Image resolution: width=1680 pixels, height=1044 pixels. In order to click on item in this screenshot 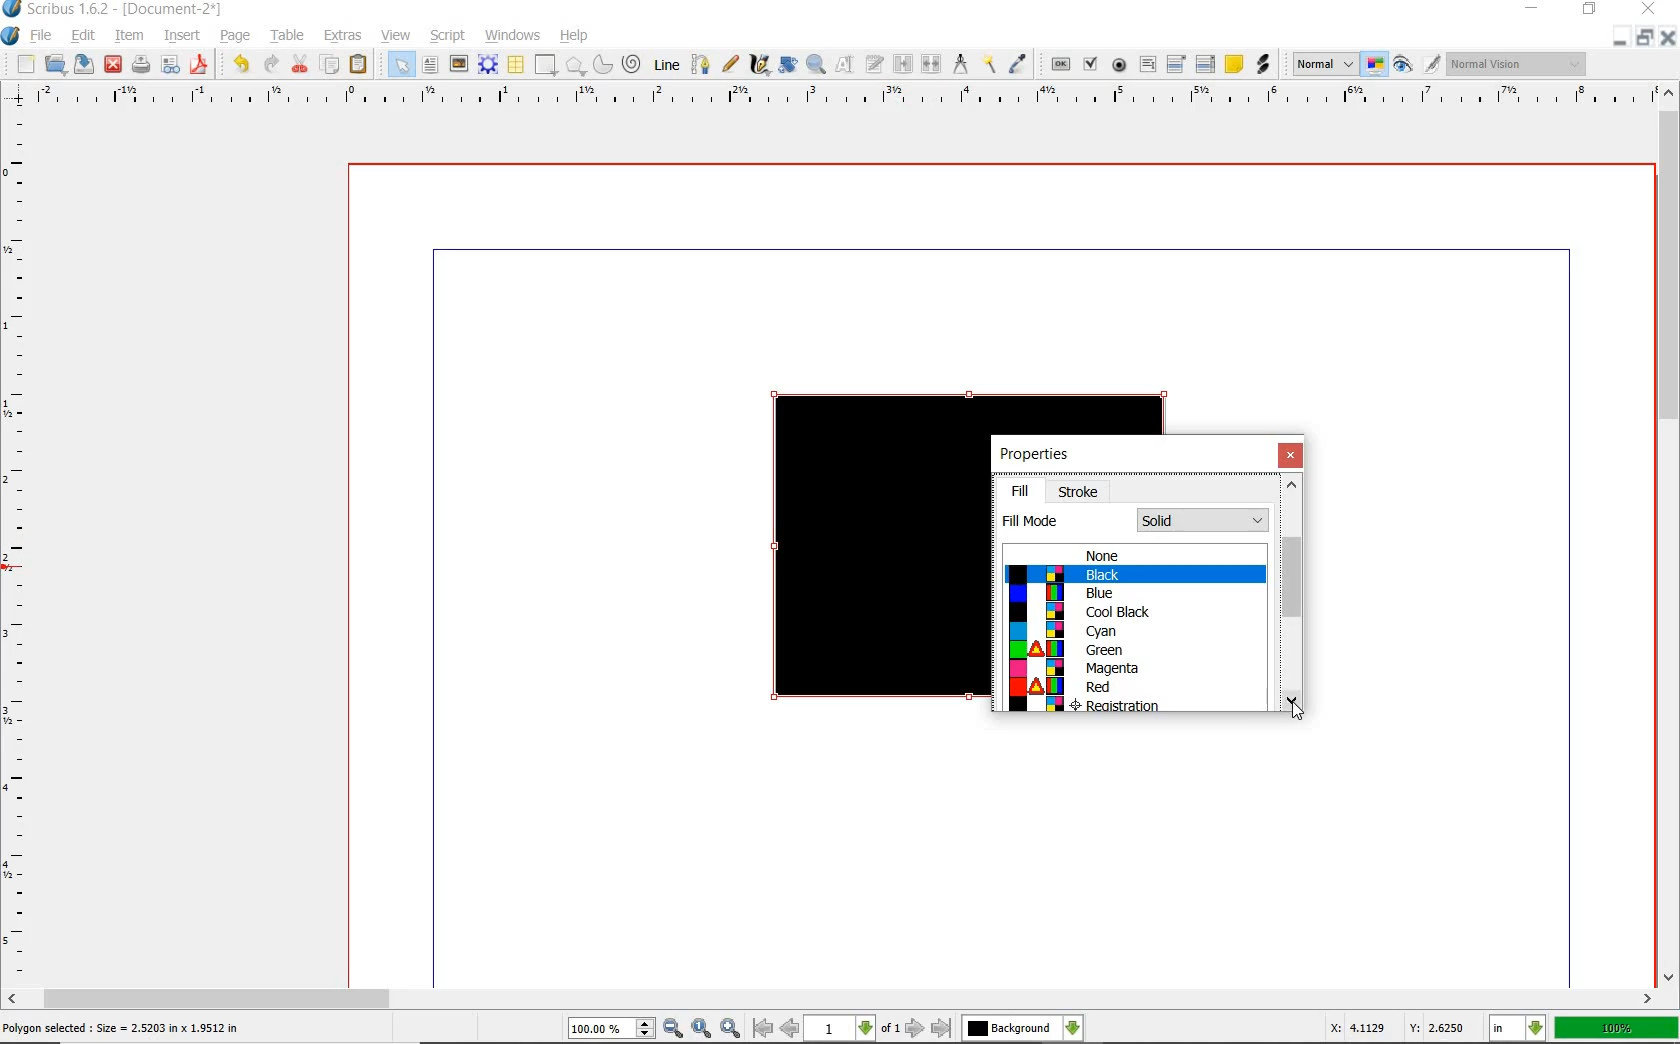, I will do `click(131, 35)`.